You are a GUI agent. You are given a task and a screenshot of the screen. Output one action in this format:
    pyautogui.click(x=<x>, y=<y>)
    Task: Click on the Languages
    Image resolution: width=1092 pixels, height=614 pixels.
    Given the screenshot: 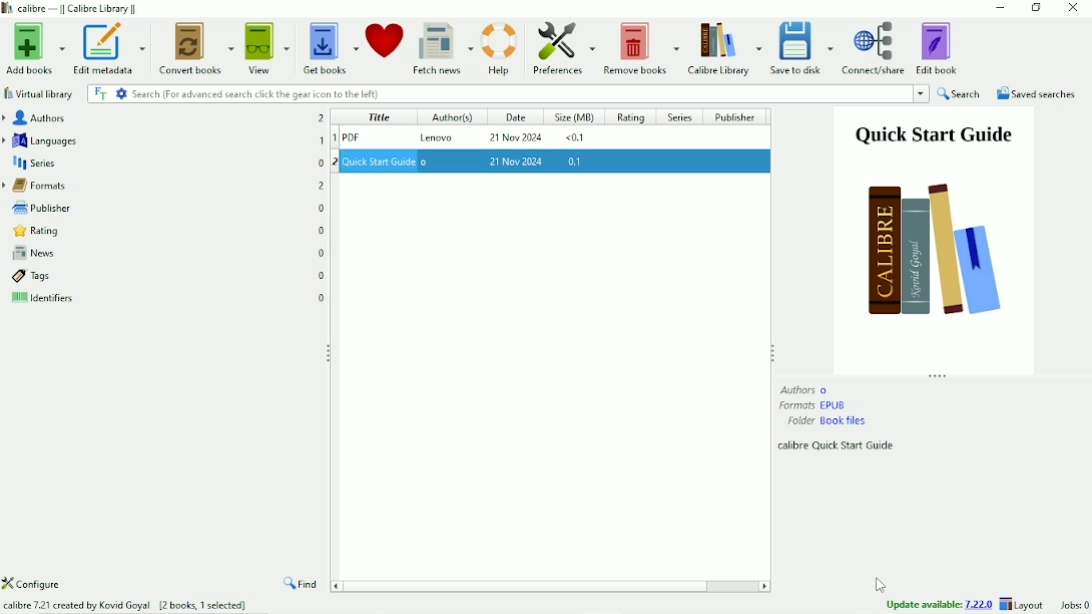 What is the action you would take?
    pyautogui.click(x=164, y=140)
    